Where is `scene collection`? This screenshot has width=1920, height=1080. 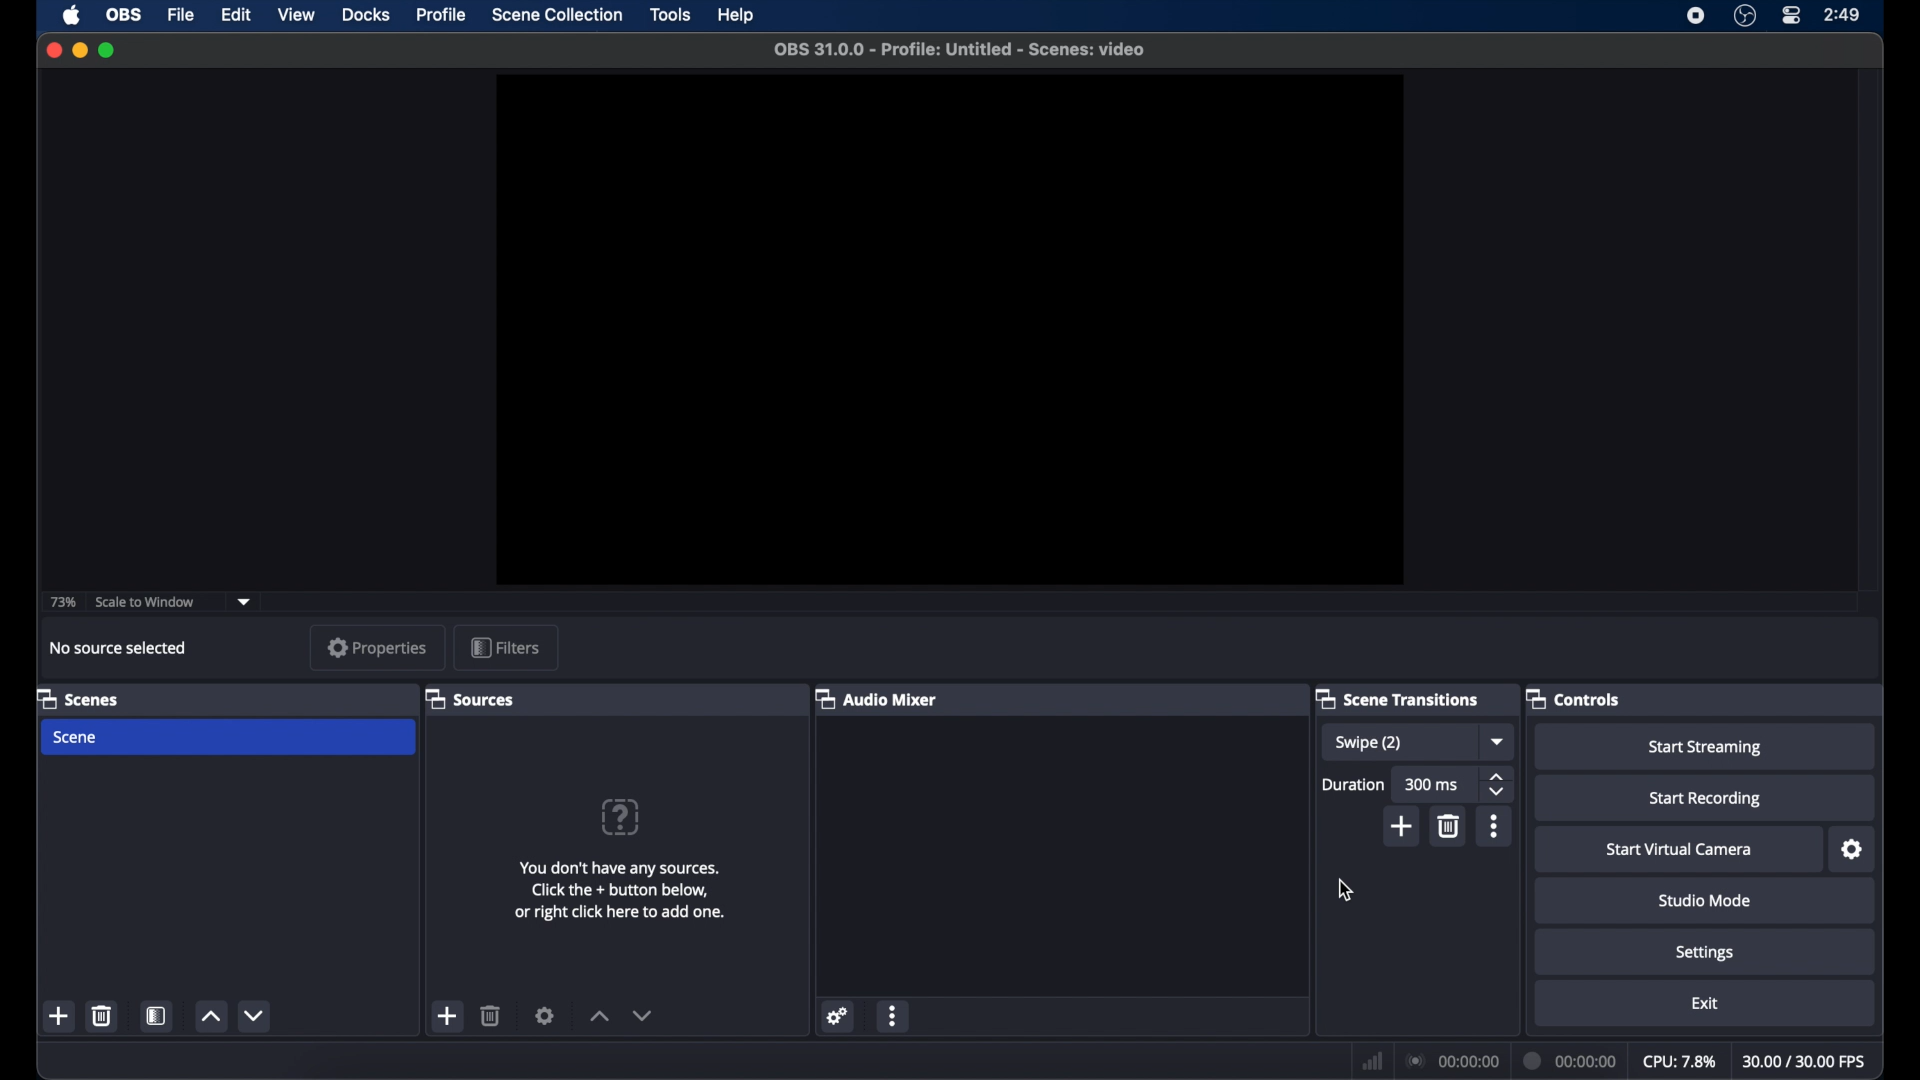 scene collection is located at coordinates (556, 15).